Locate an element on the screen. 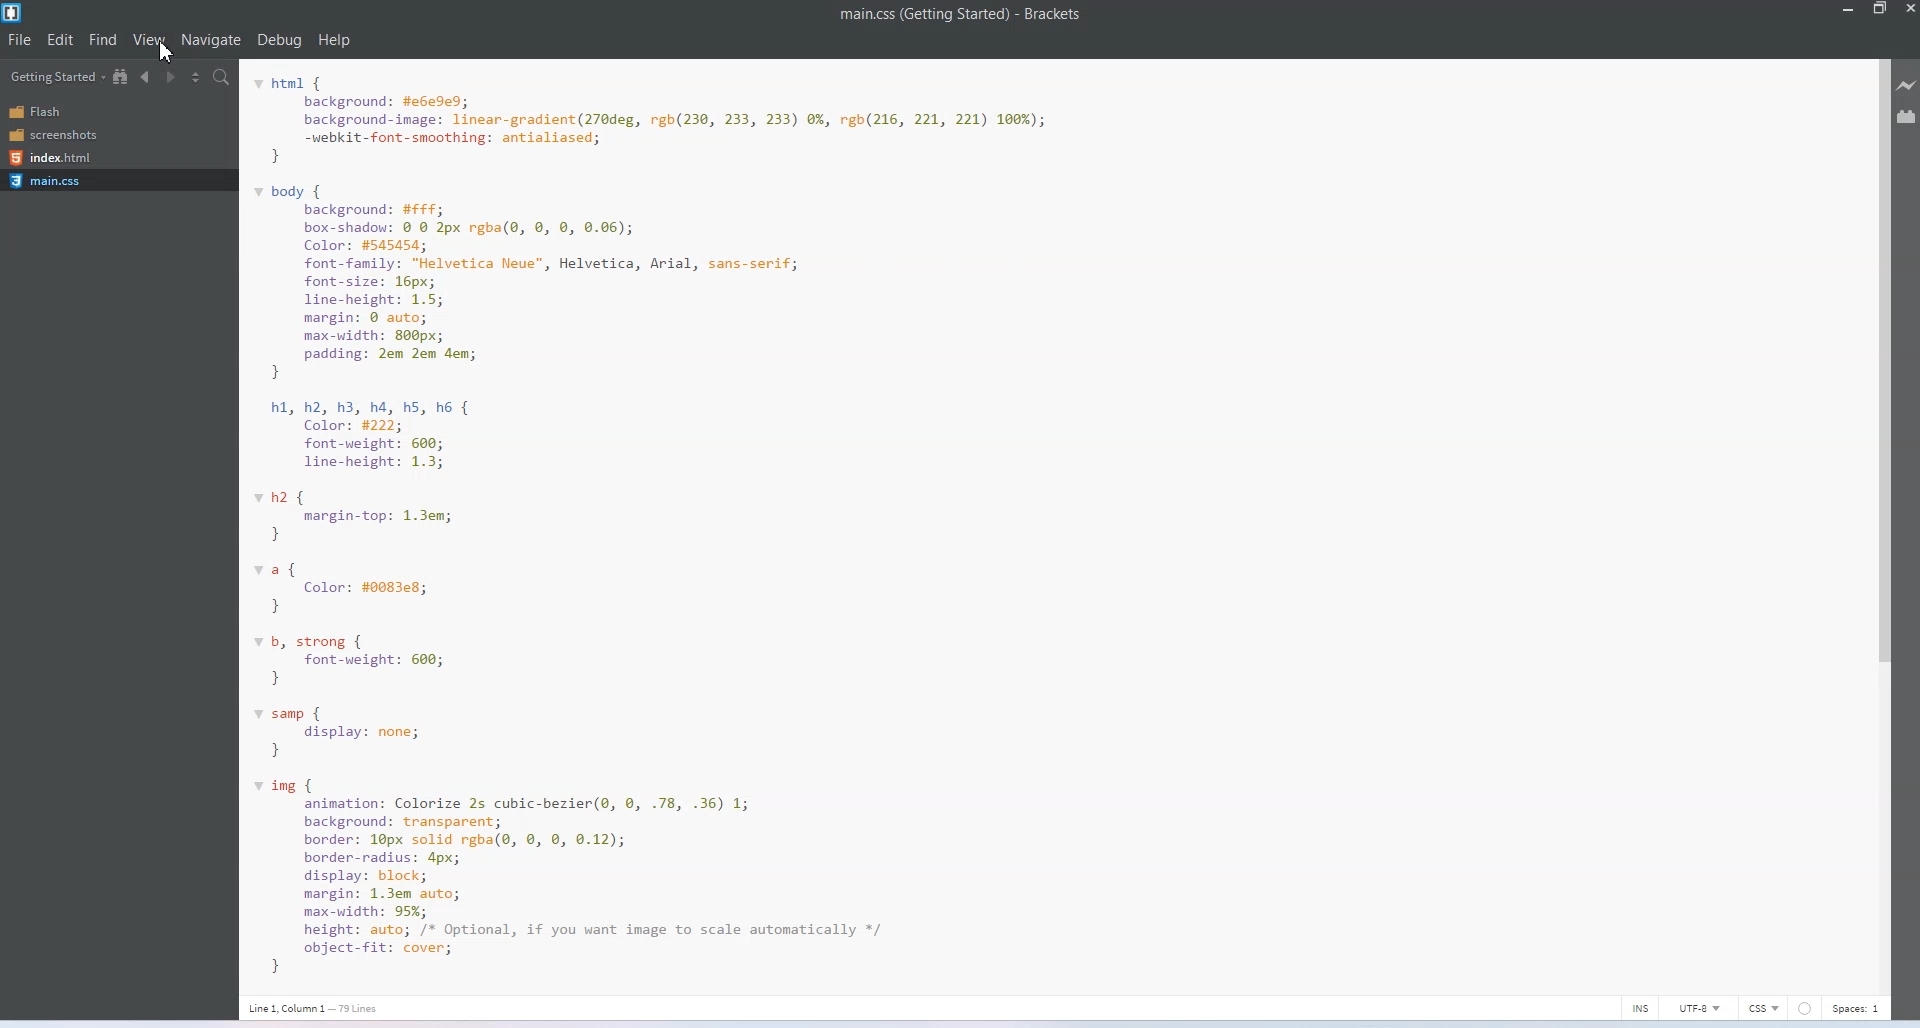  Navigate Backwards is located at coordinates (147, 78).